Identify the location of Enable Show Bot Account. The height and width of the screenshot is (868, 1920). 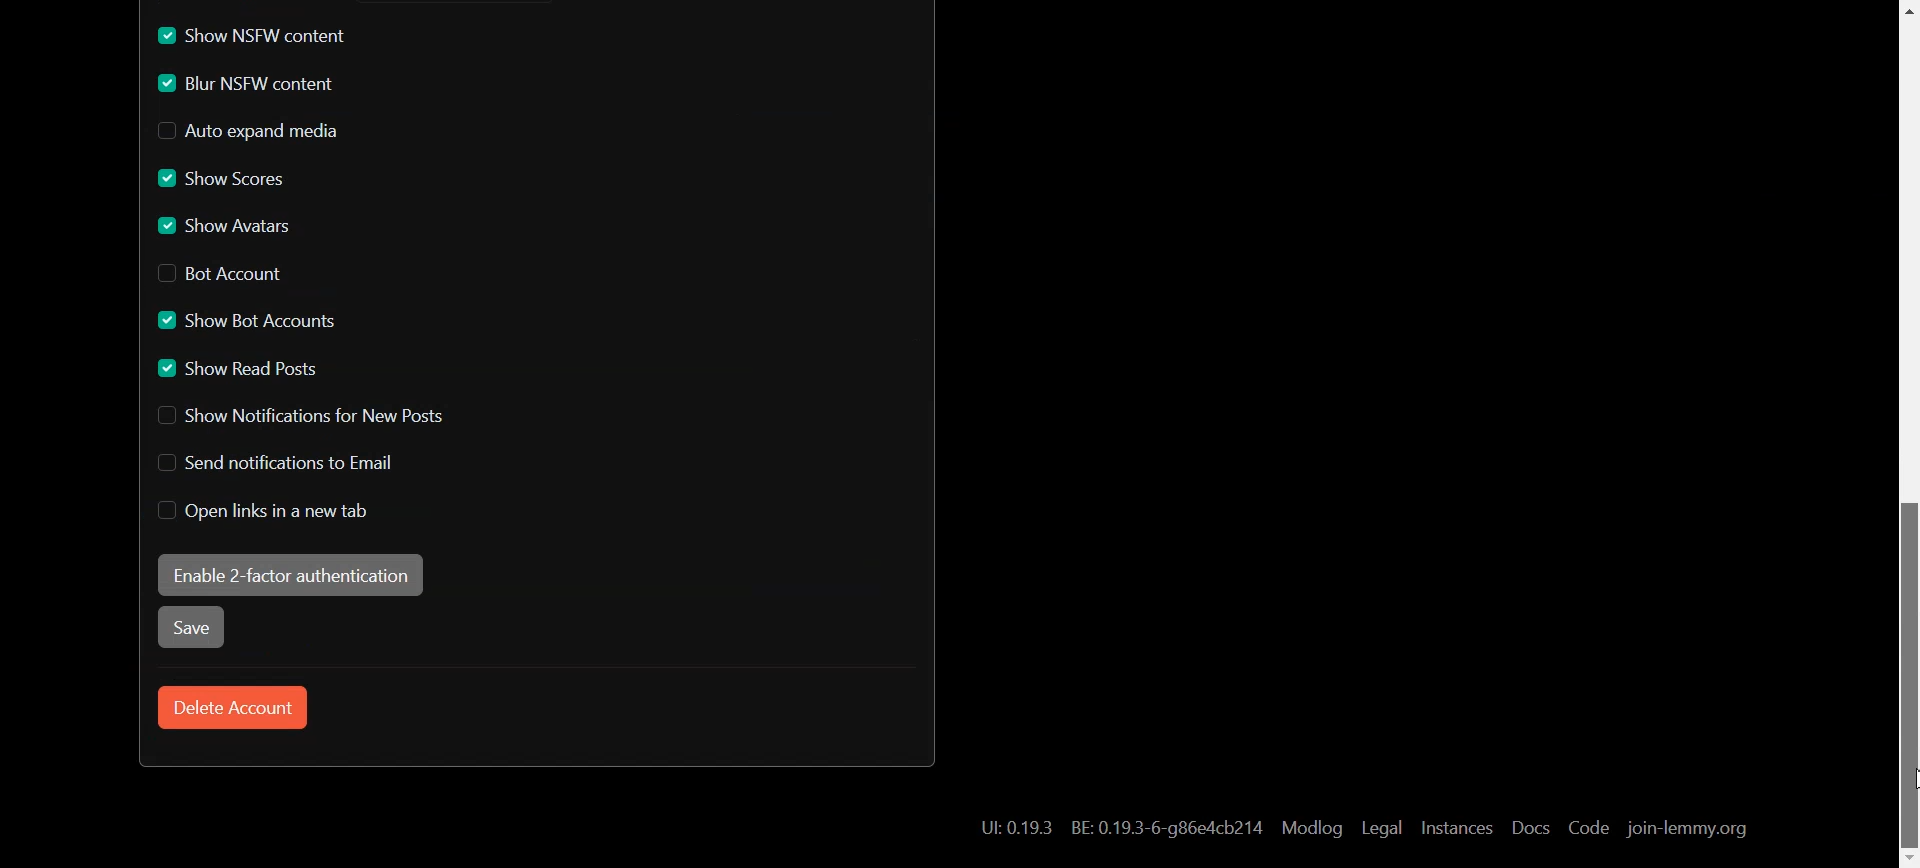
(250, 317).